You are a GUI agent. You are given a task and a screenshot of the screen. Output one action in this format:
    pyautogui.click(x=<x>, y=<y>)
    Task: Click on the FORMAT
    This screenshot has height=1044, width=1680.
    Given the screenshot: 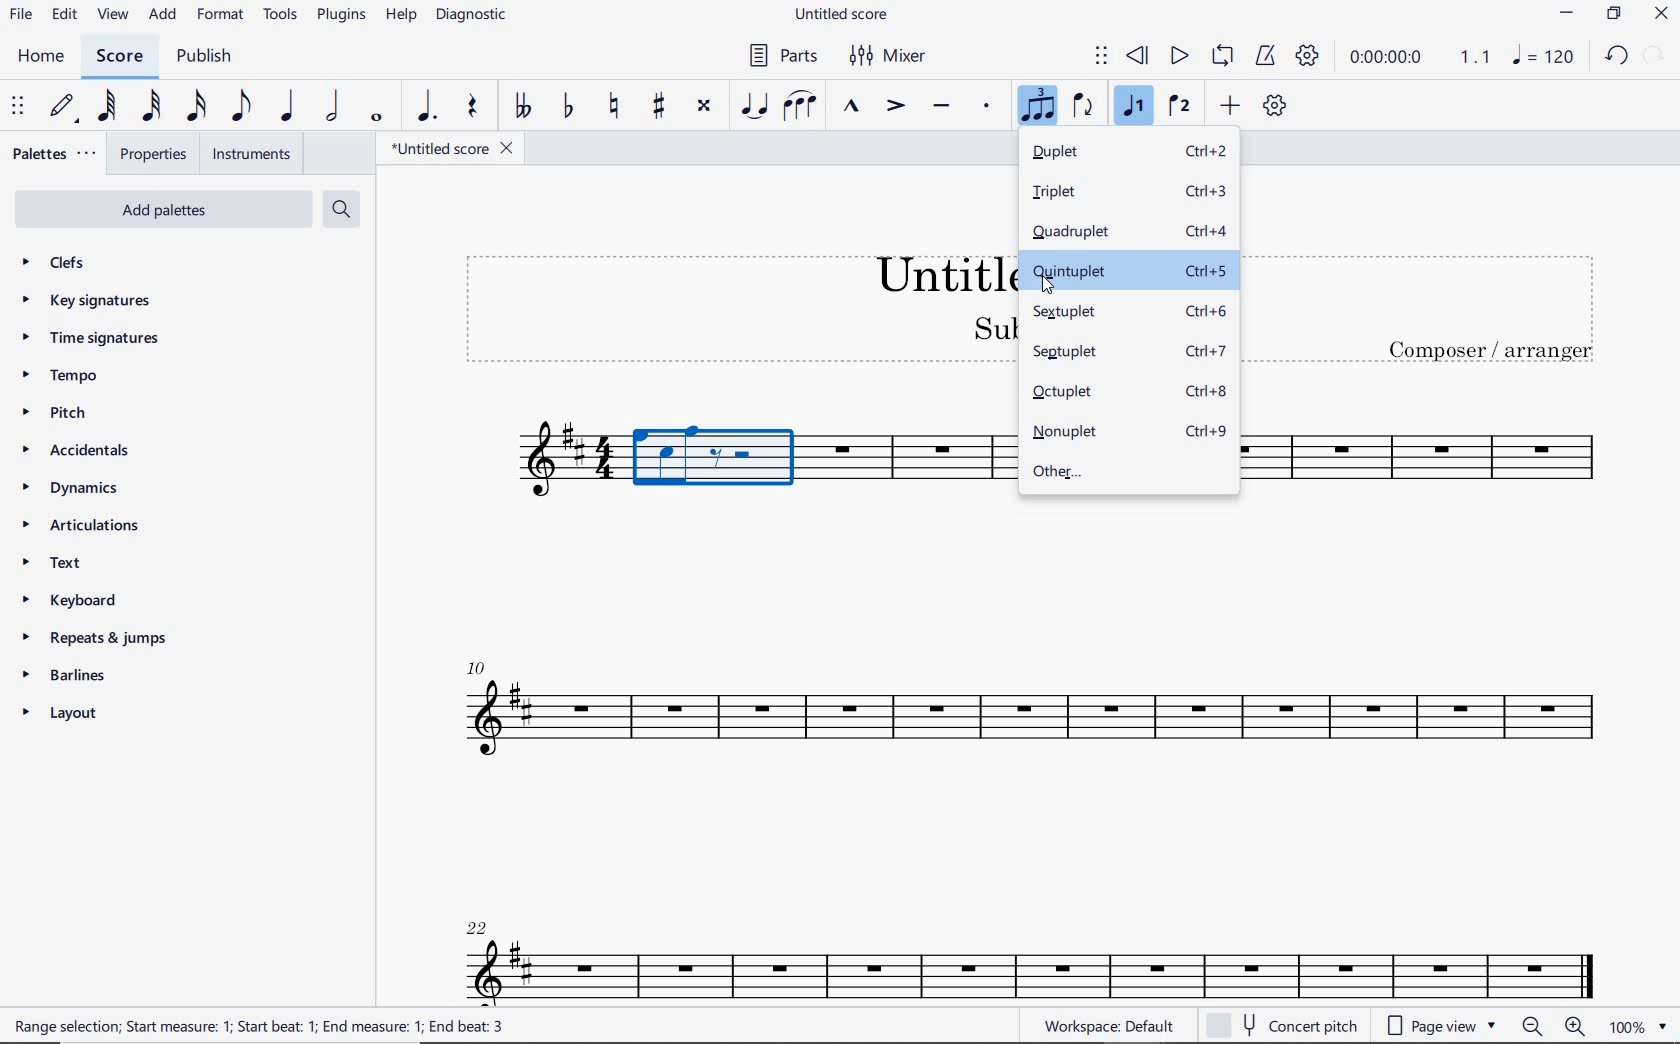 What is the action you would take?
    pyautogui.click(x=221, y=13)
    